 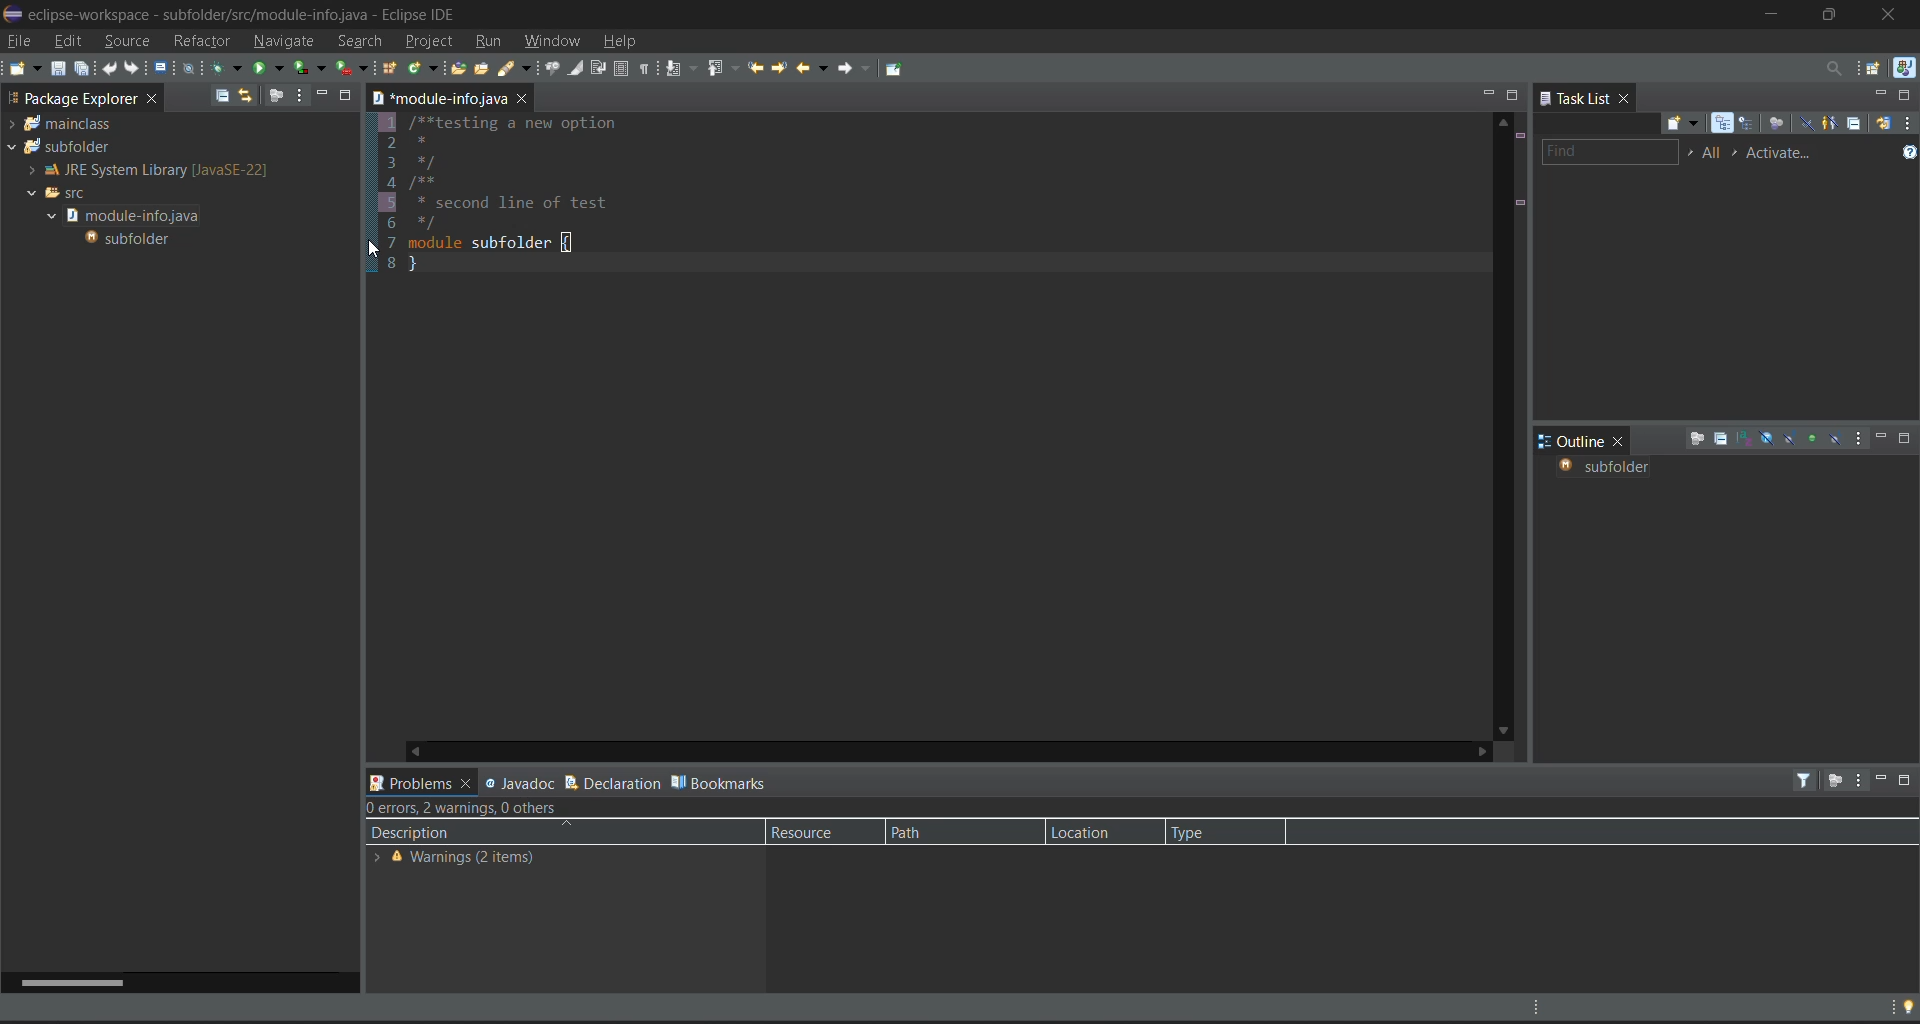 I want to click on minimize, so click(x=1879, y=777).